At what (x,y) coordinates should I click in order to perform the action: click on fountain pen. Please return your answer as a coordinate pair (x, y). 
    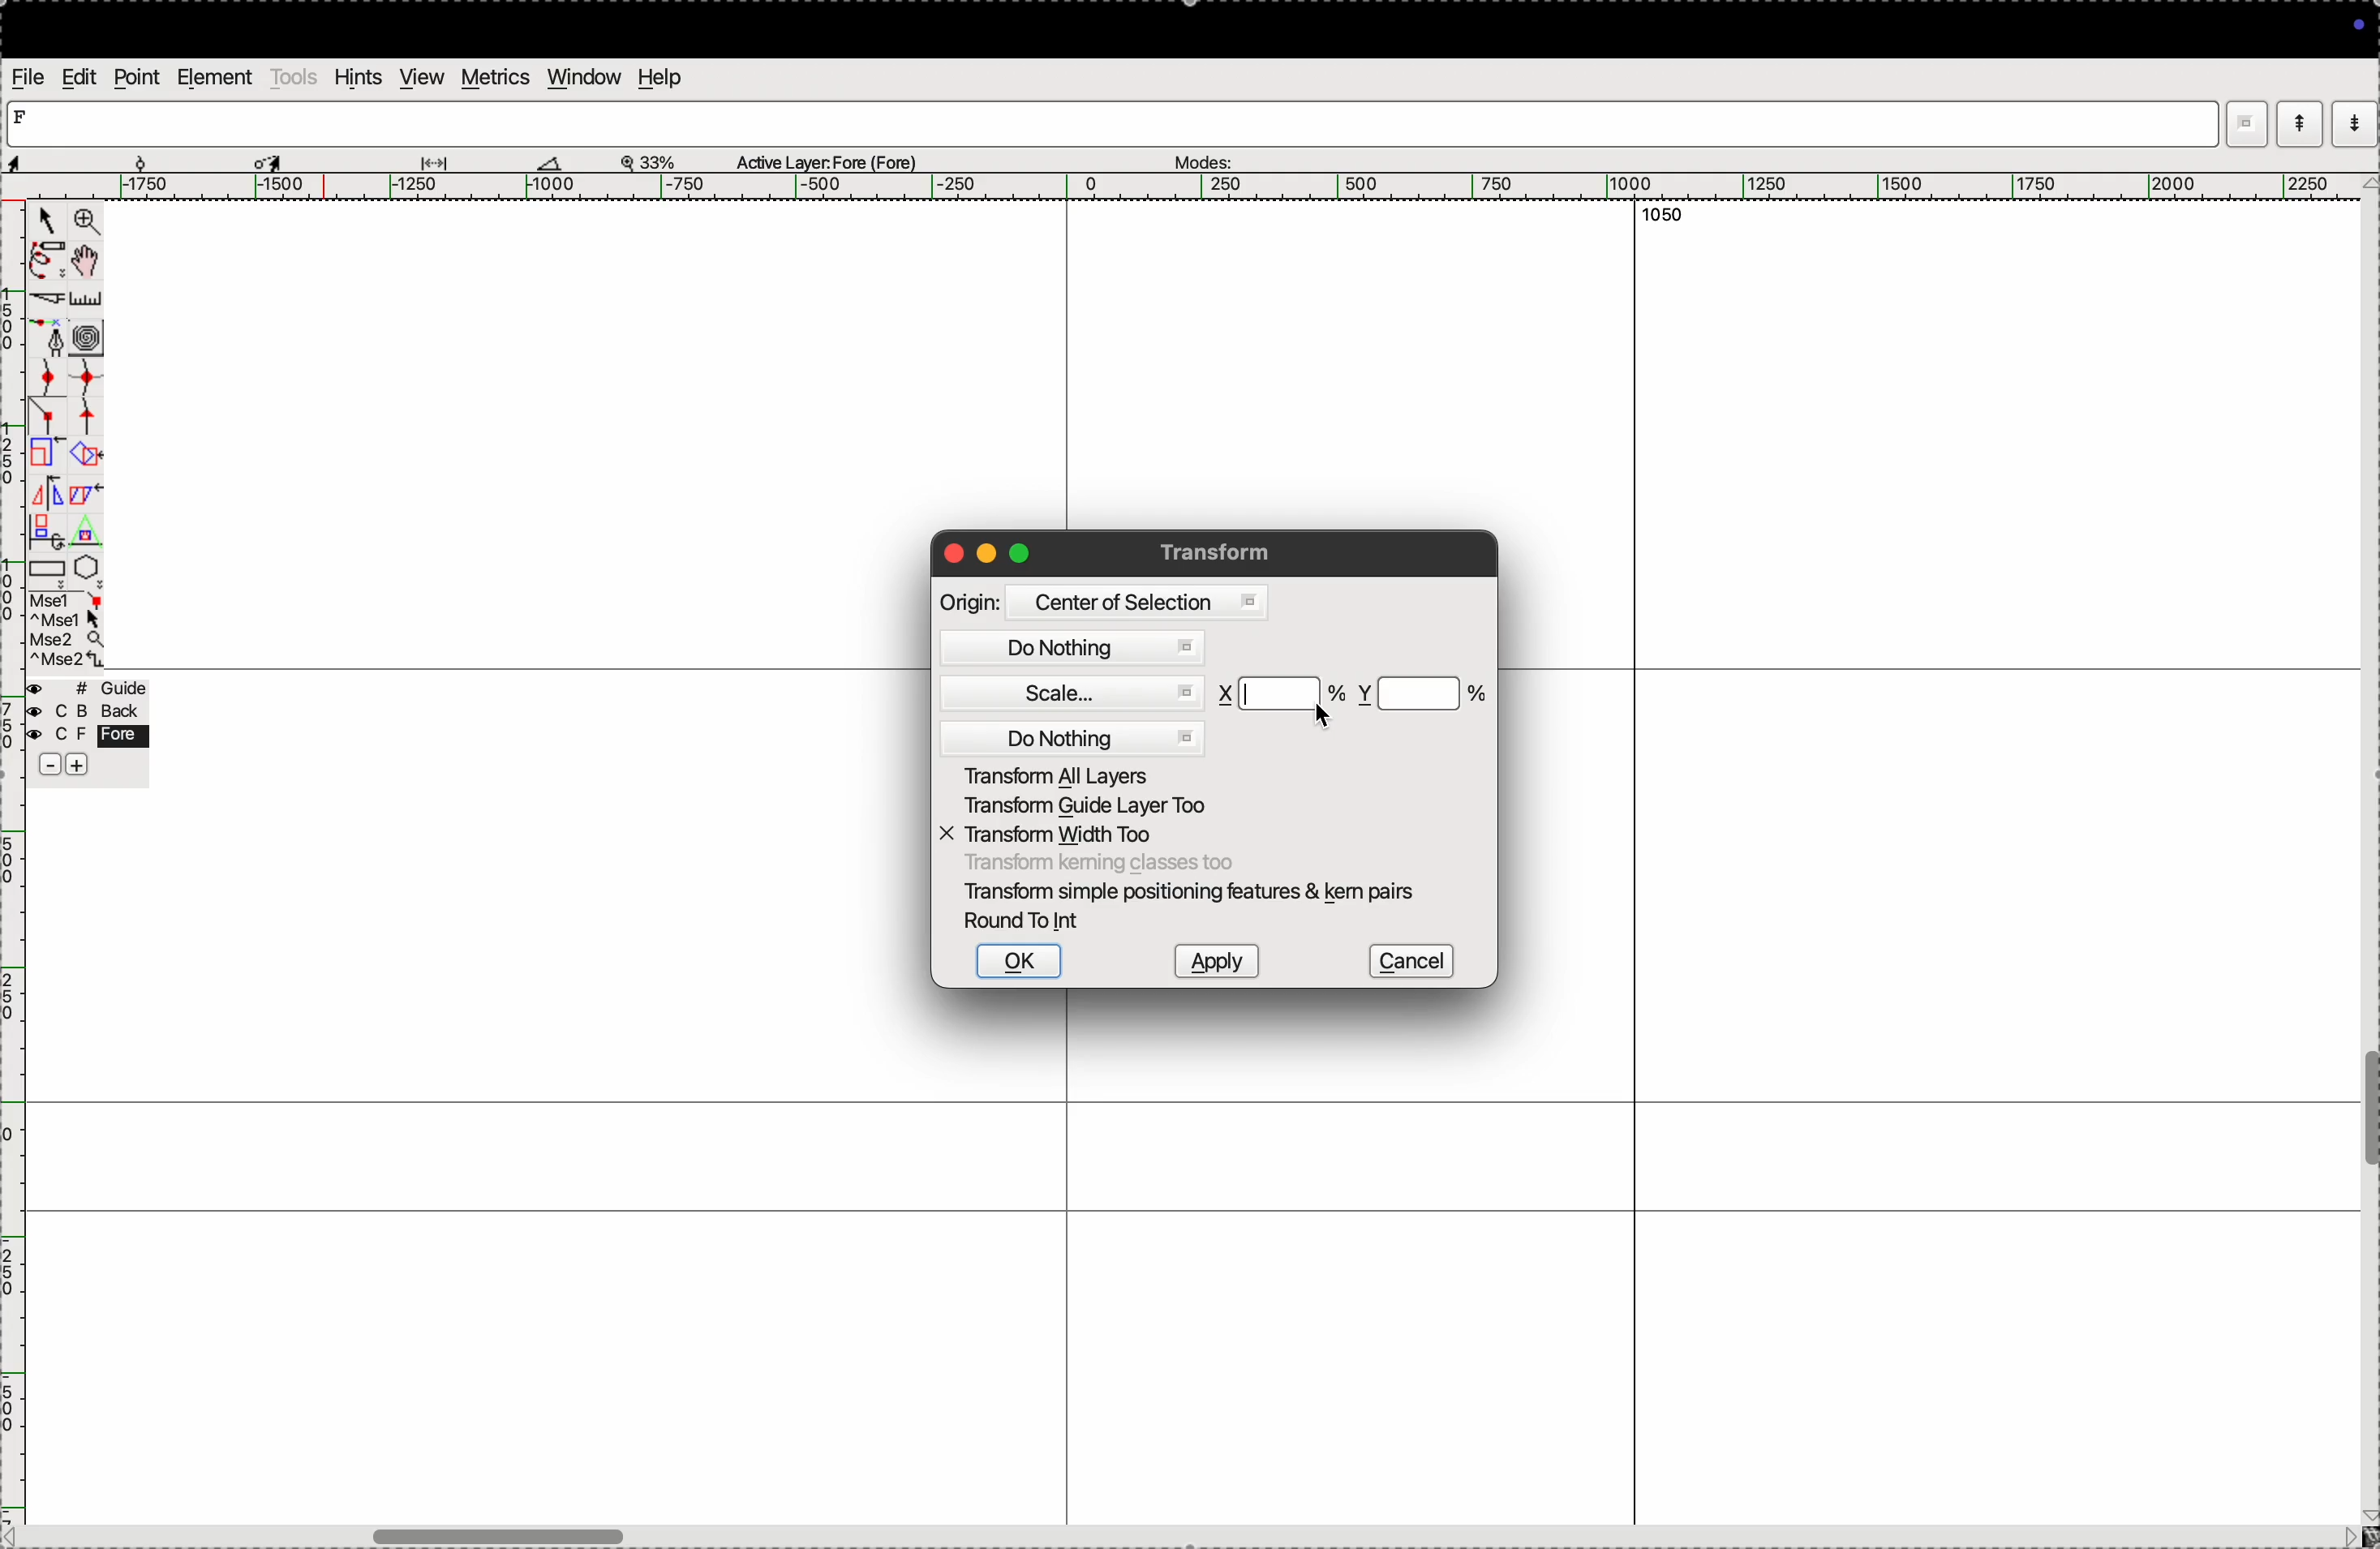
    Looking at the image, I should click on (56, 340).